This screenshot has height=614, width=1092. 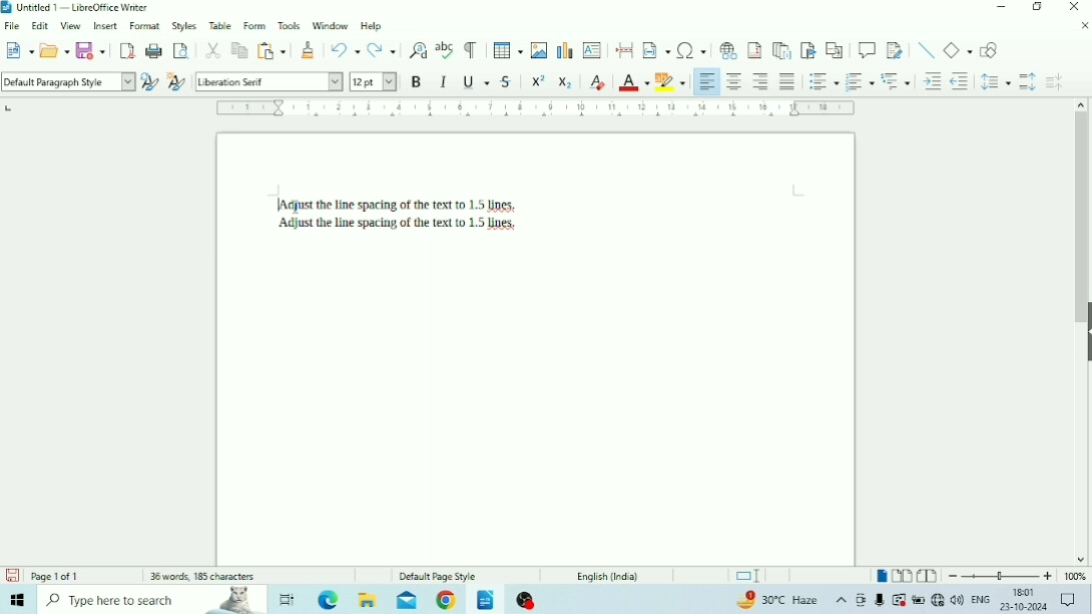 I want to click on View, so click(x=72, y=27).